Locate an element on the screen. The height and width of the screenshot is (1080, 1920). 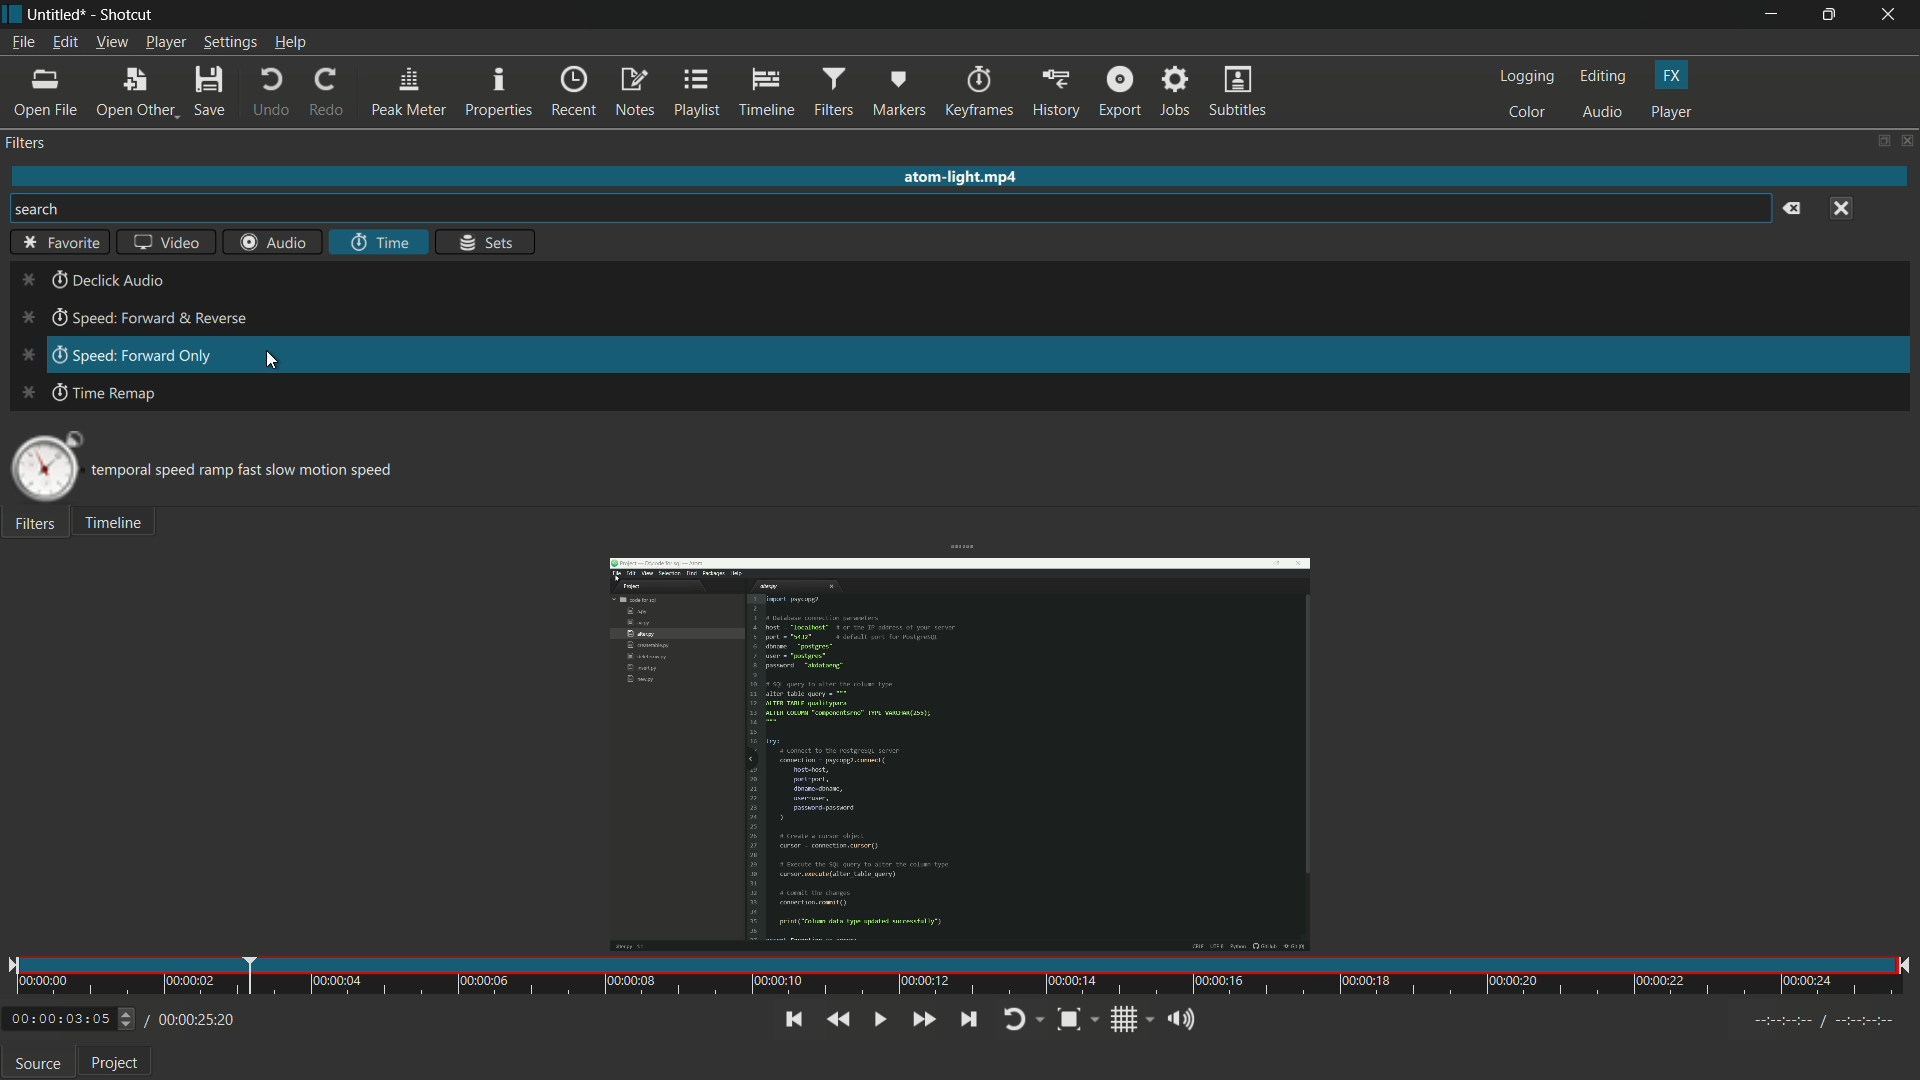
minimize is located at coordinates (1769, 14).